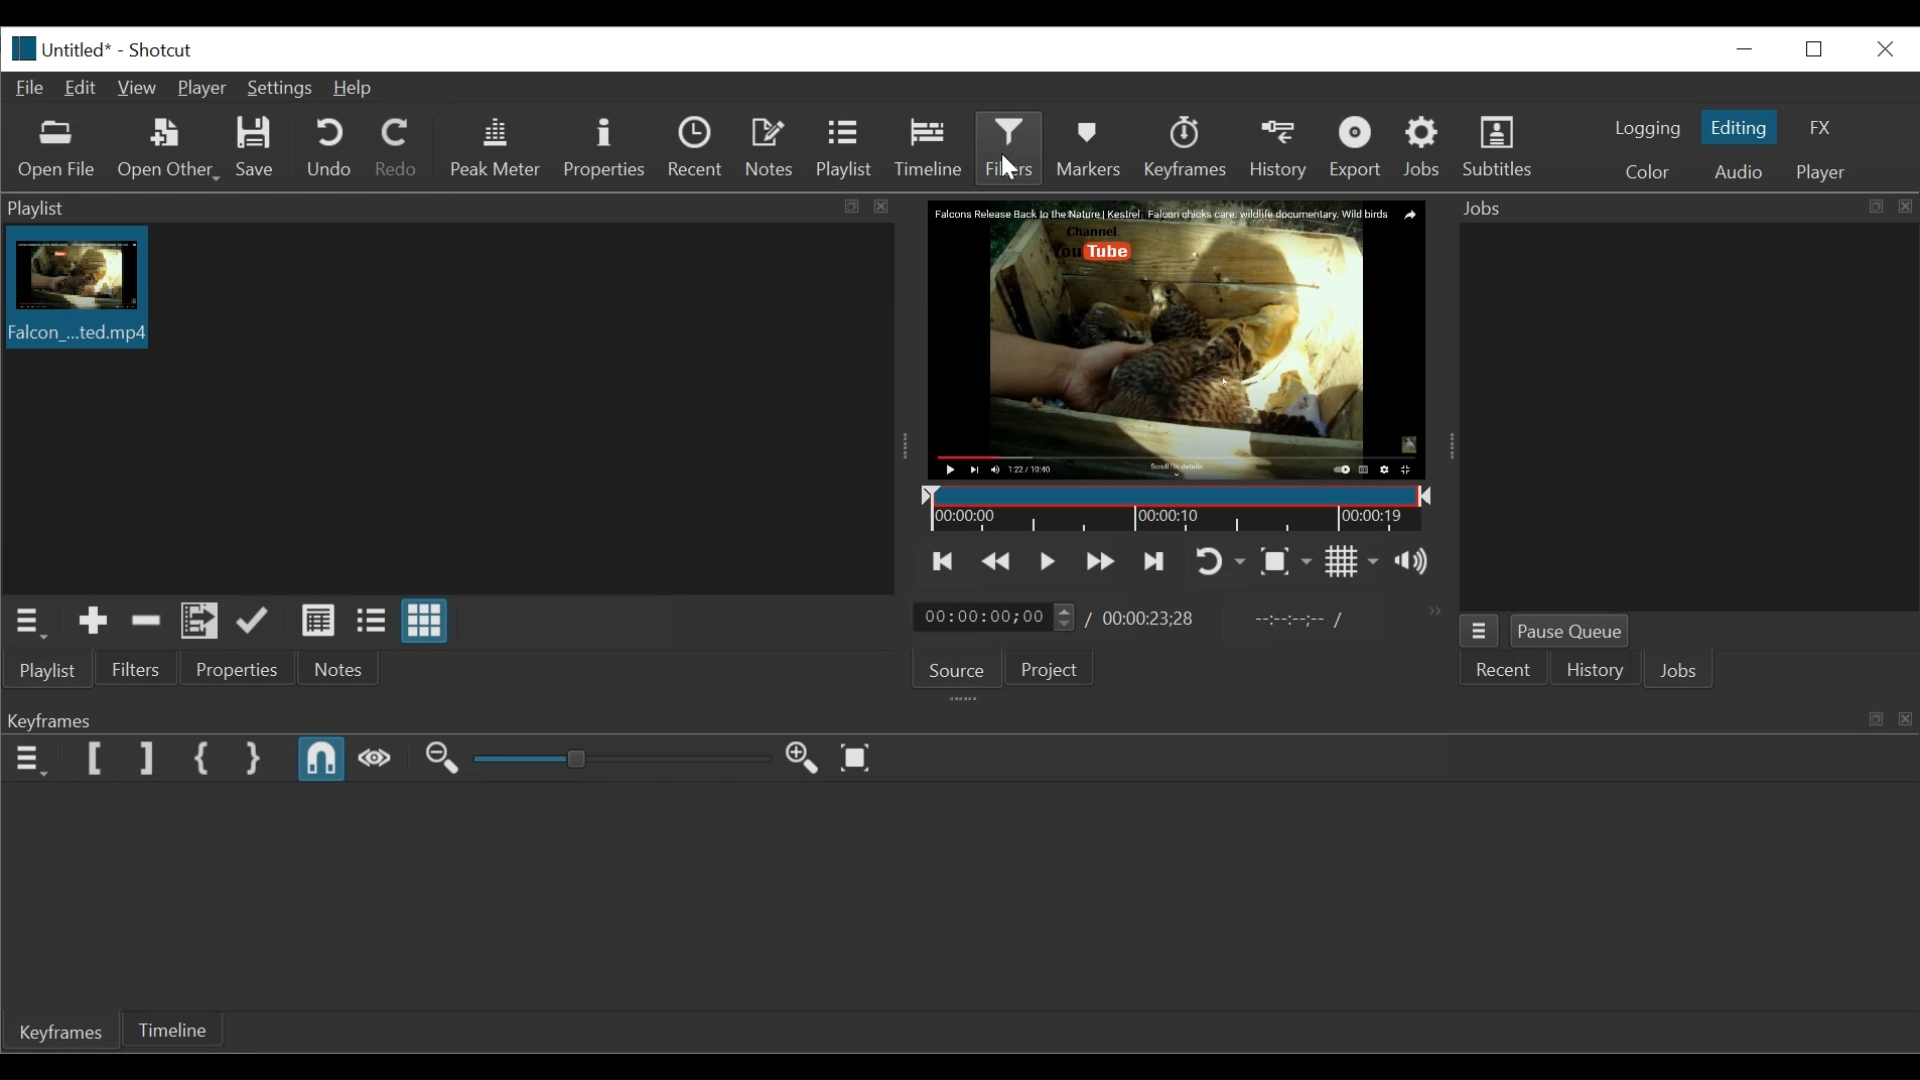 This screenshot has height=1080, width=1920. I want to click on Audio, so click(1742, 171).